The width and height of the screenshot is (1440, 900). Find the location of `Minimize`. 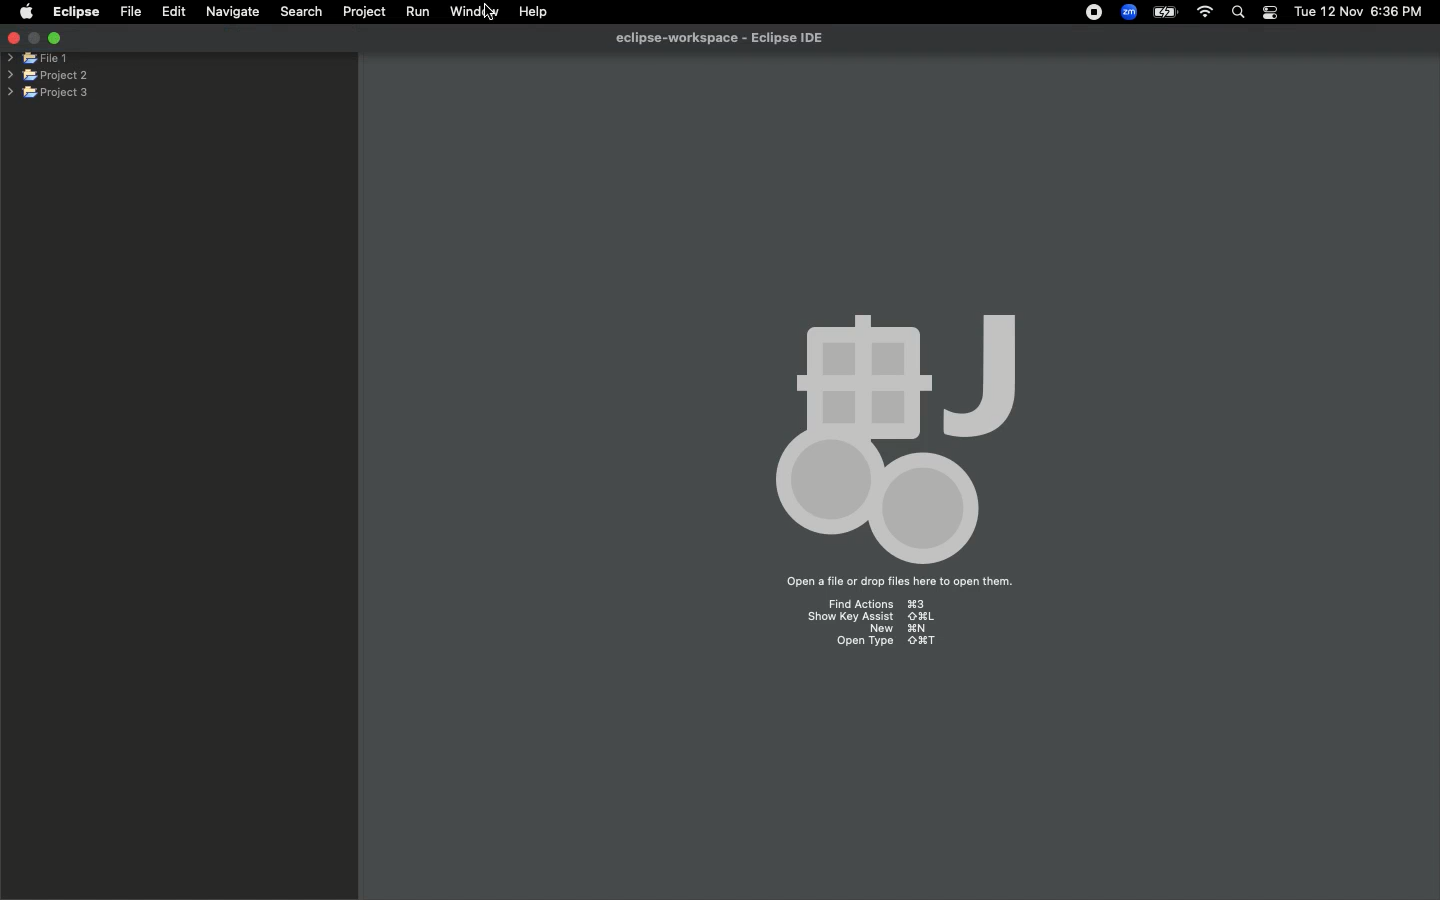

Minimize is located at coordinates (54, 37).